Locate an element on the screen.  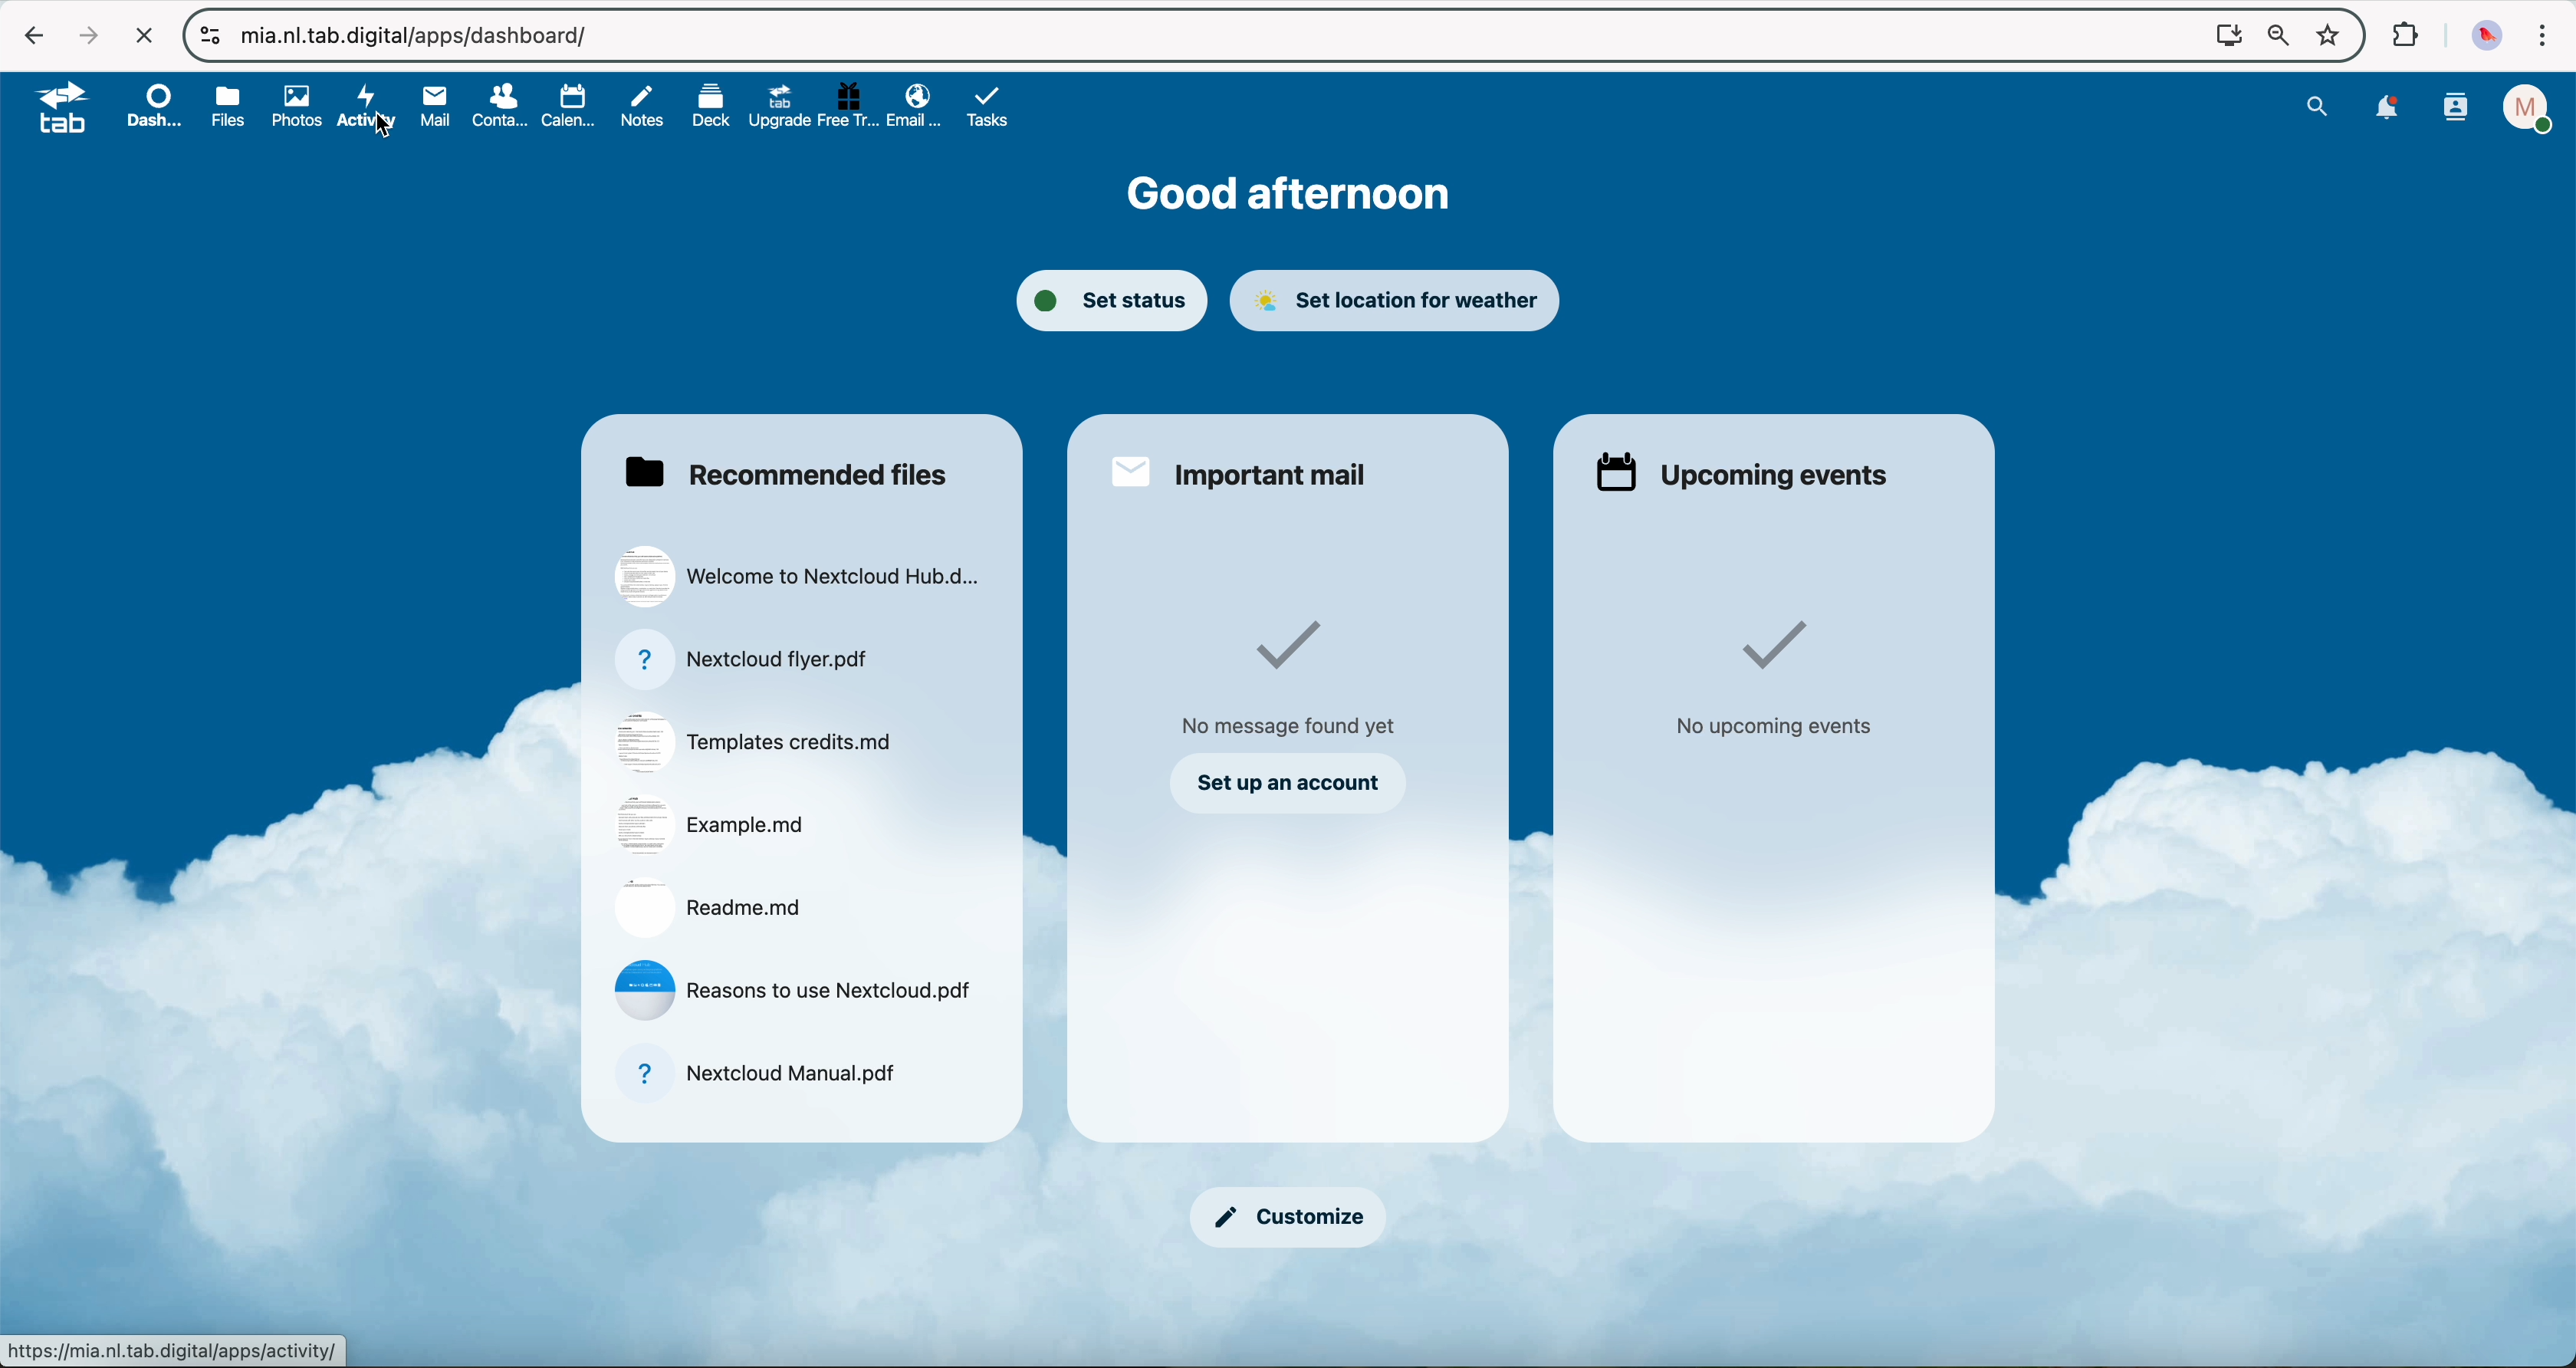
navigate foward is located at coordinates (85, 35).